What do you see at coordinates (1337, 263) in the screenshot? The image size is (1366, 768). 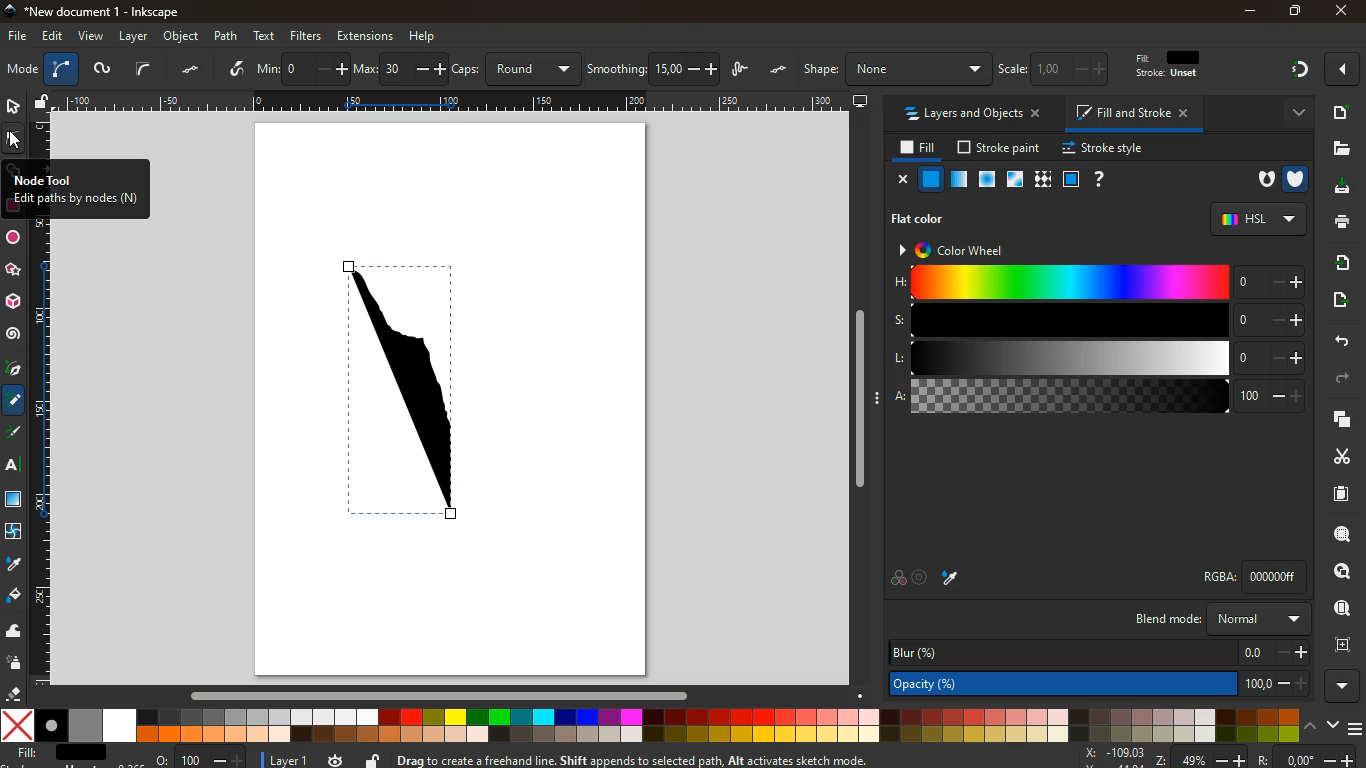 I see `receive` at bounding box center [1337, 263].